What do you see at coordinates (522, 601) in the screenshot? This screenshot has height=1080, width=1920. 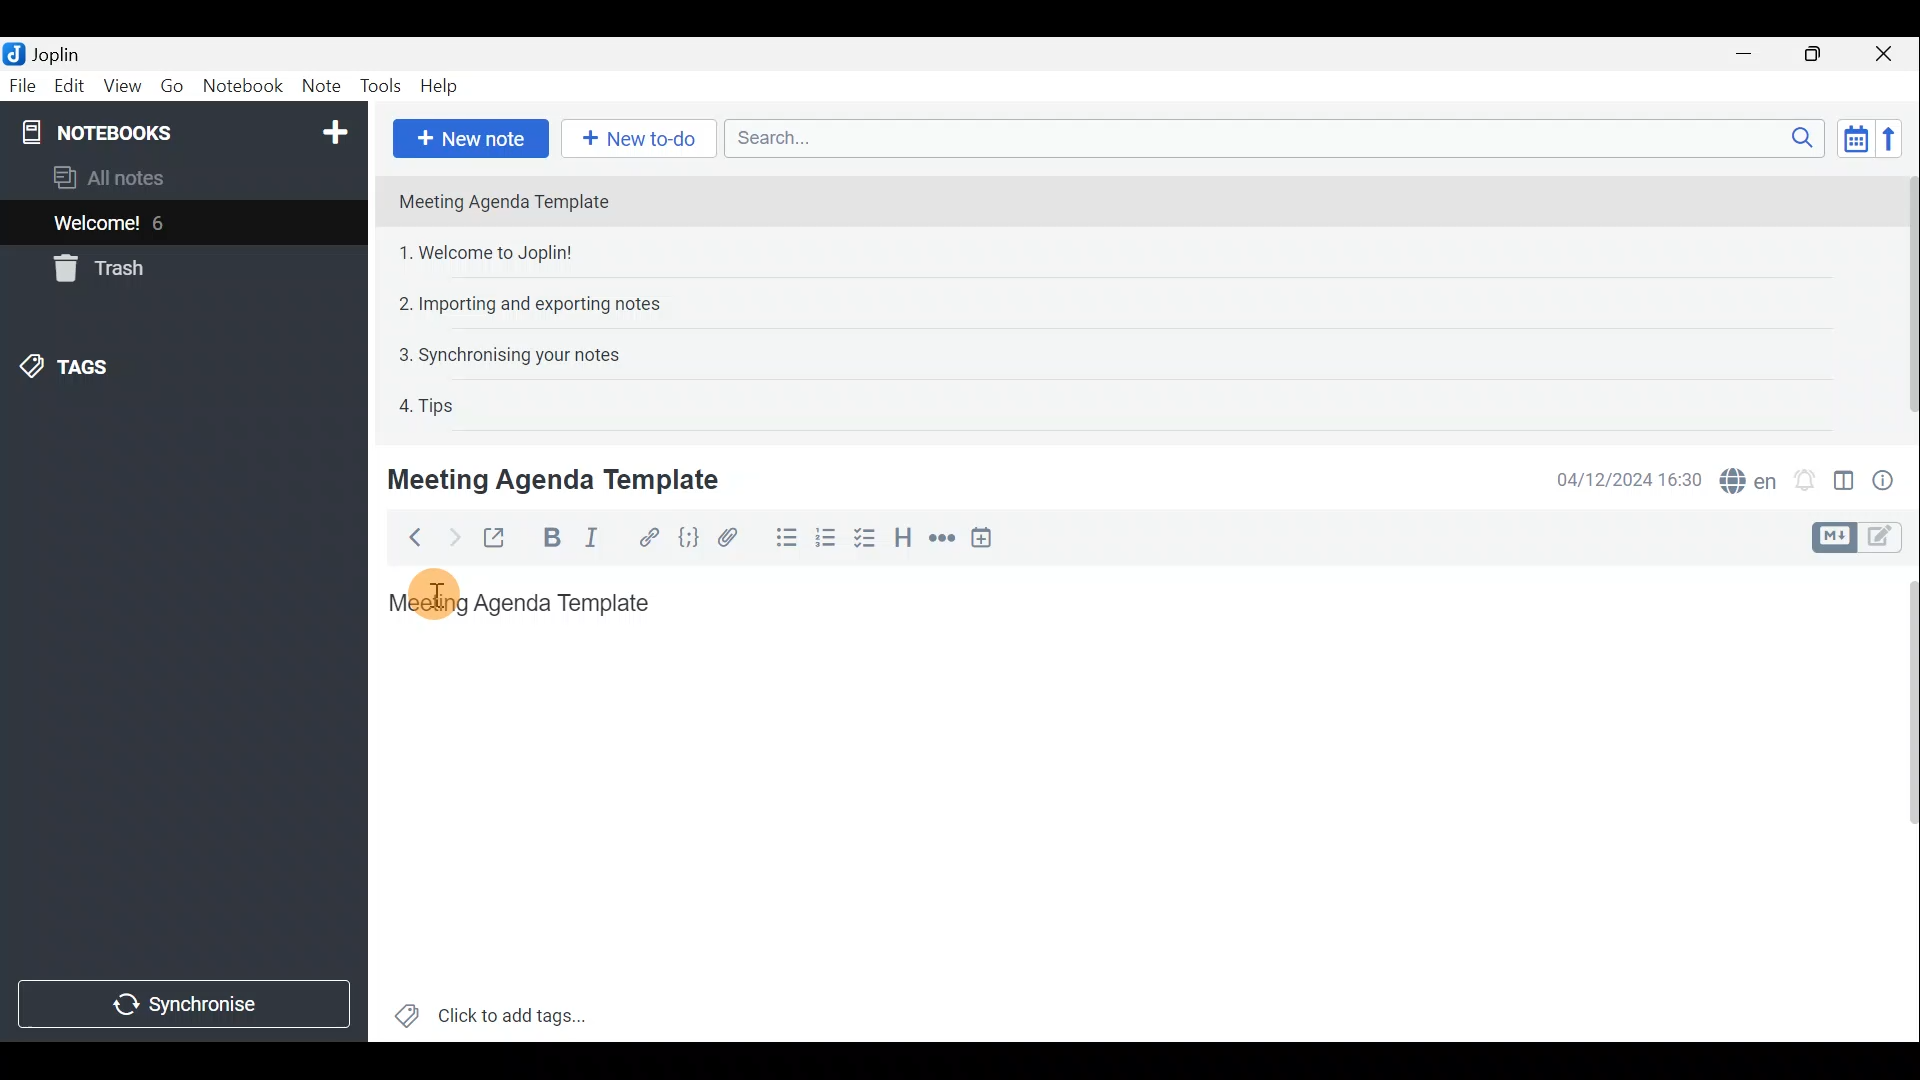 I see `Meeting Agenda Template` at bounding box center [522, 601].